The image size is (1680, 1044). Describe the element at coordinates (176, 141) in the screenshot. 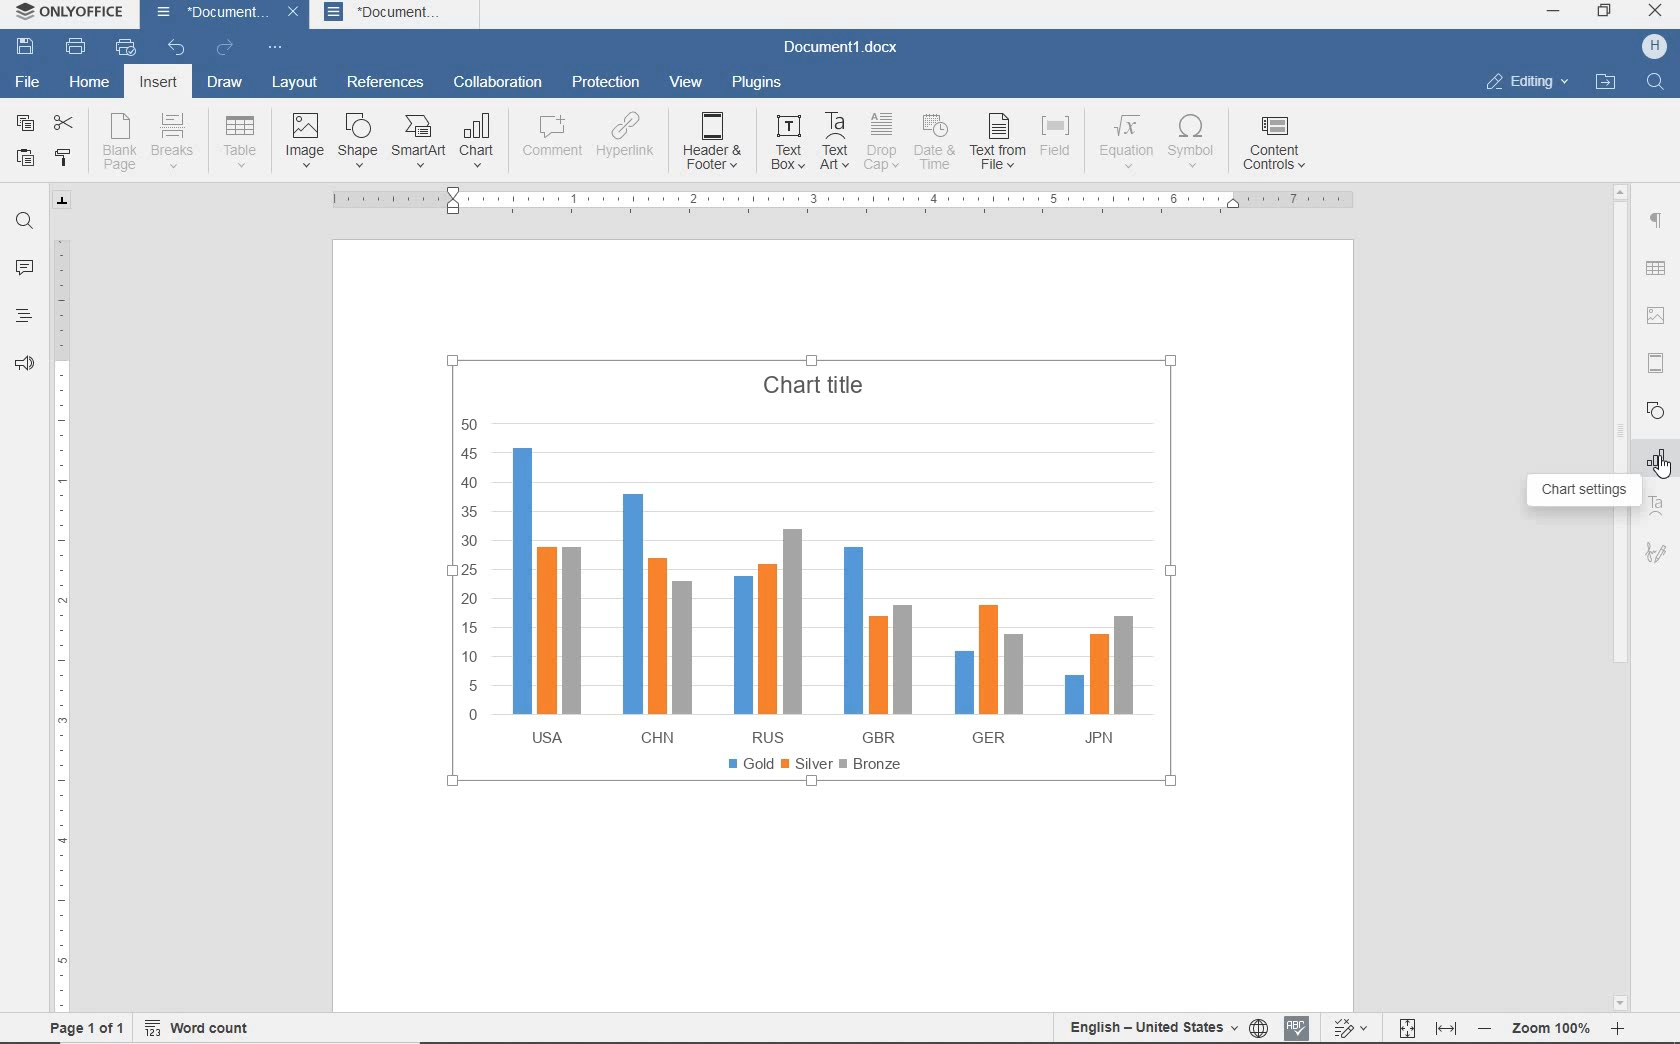

I see `breaks` at that location.